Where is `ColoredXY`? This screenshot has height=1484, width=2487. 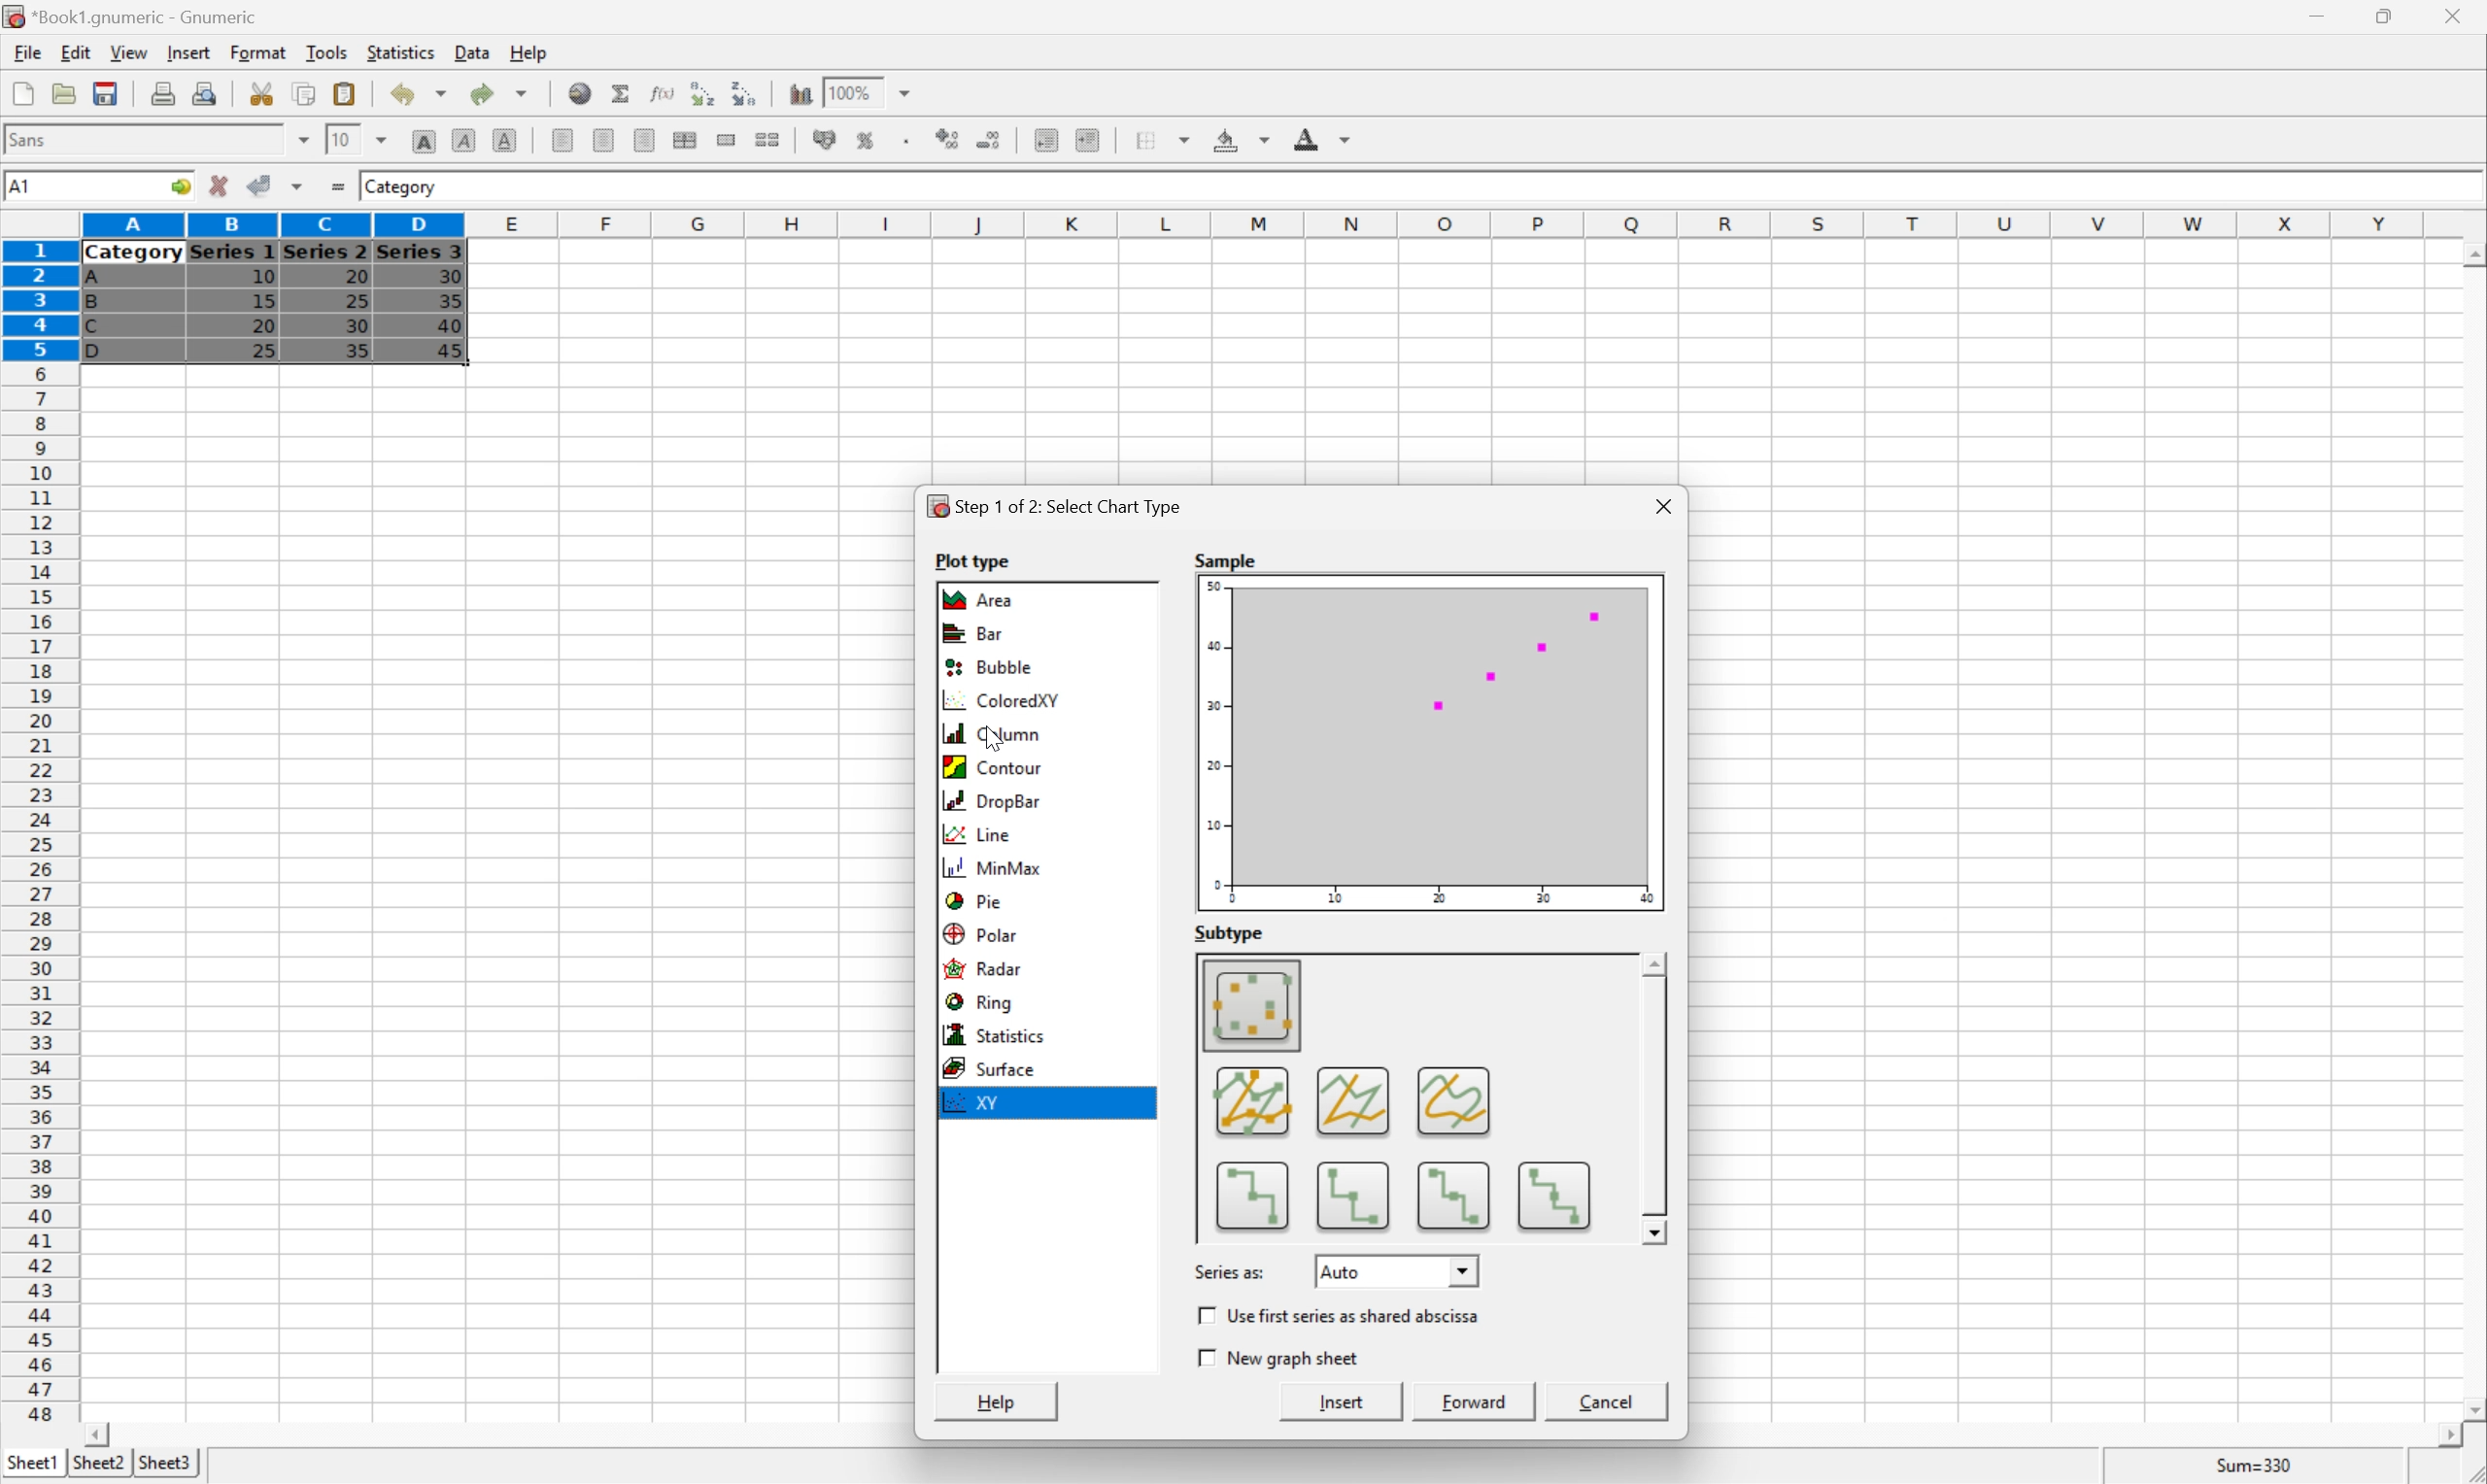
ColoredXY is located at coordinates (997, 700).